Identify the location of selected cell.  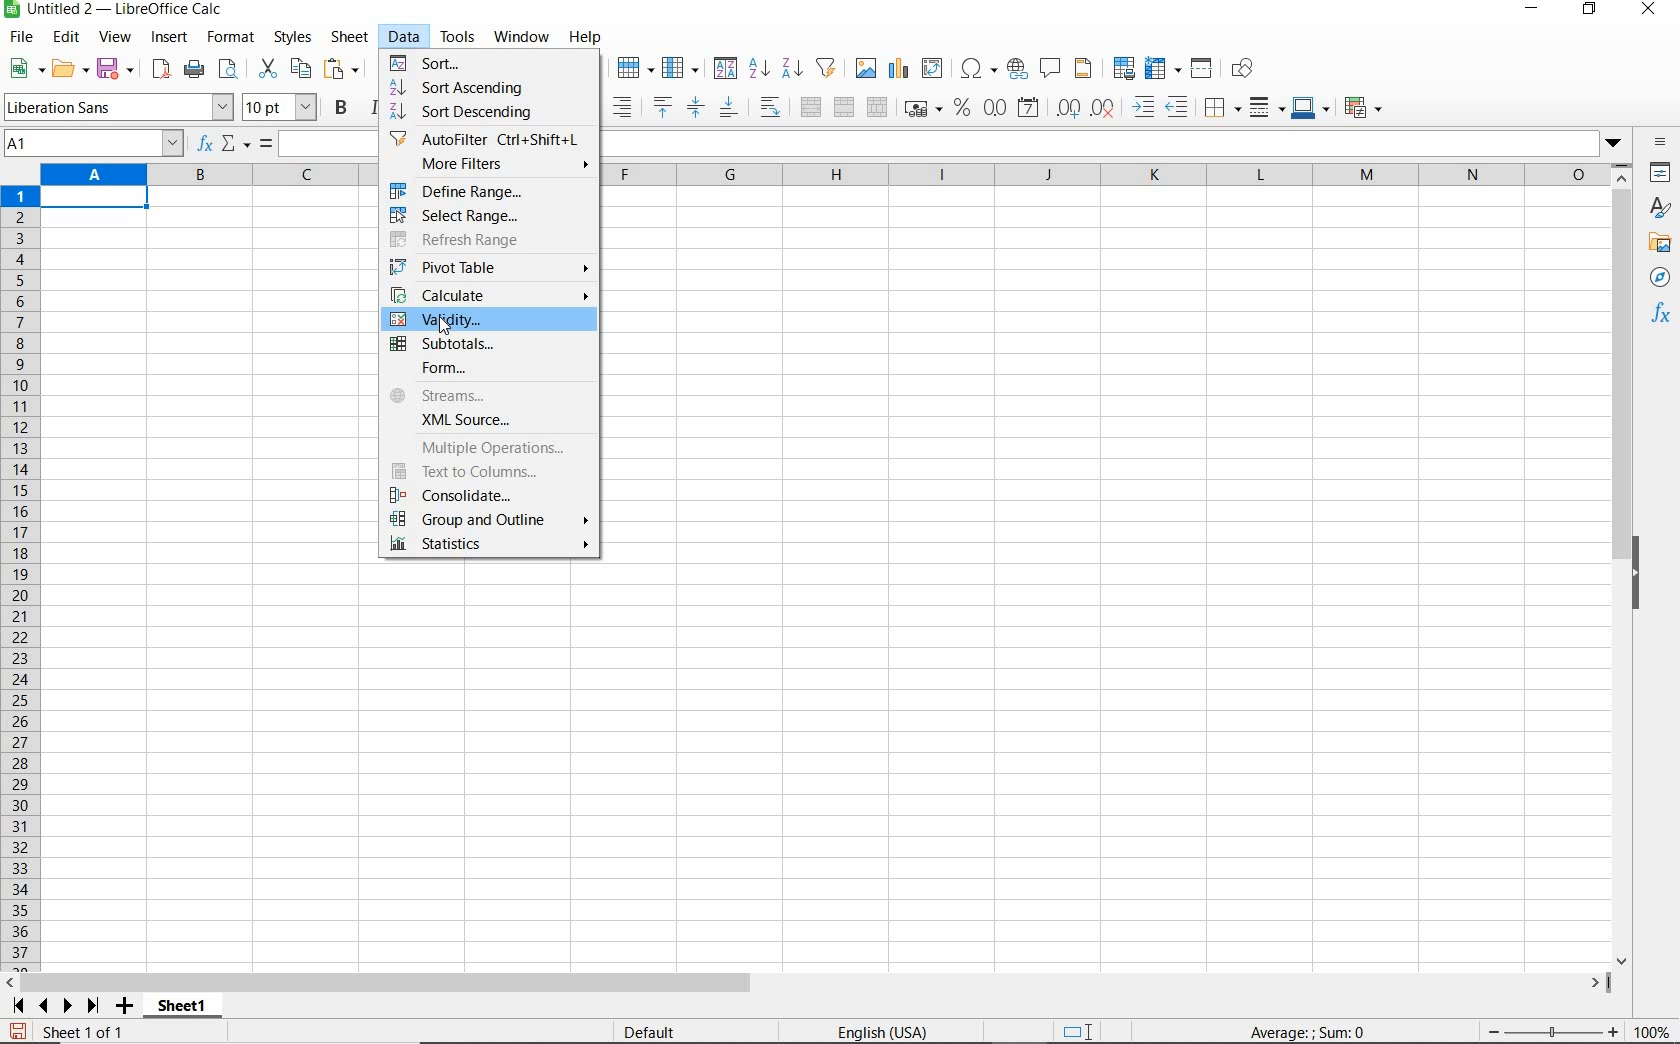
(94, 200).